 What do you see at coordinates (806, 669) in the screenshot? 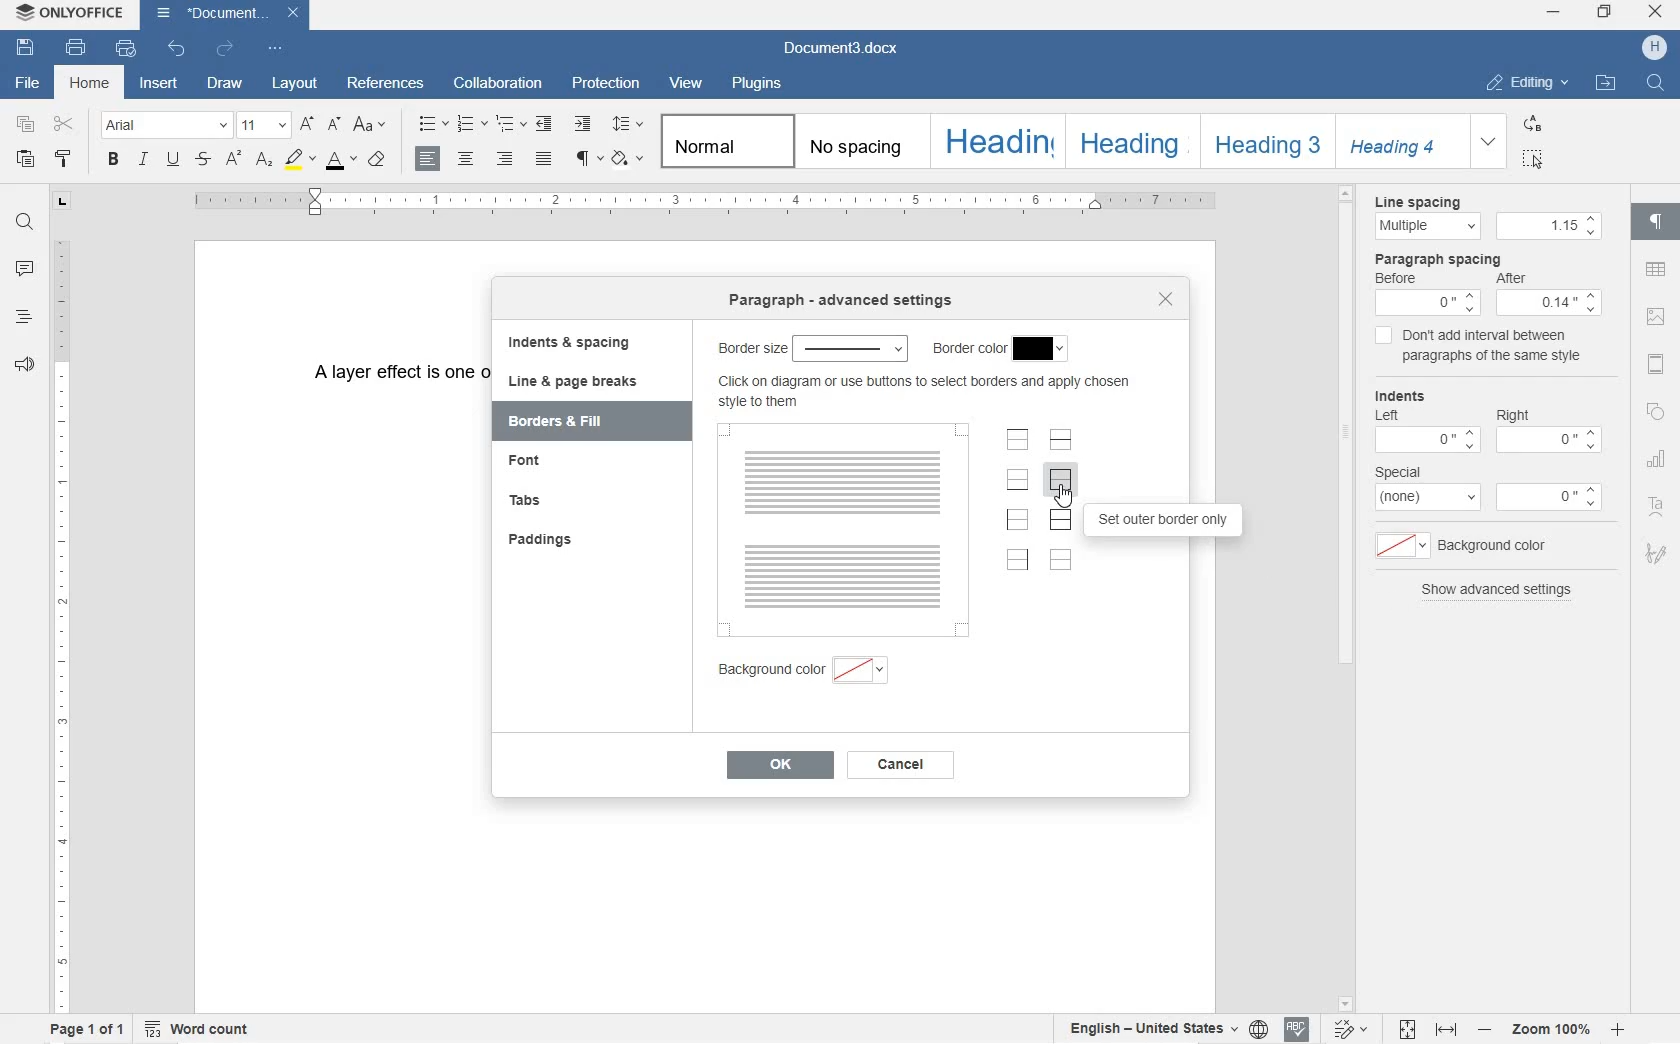
I see `background color` at bounding box center [806, 669].